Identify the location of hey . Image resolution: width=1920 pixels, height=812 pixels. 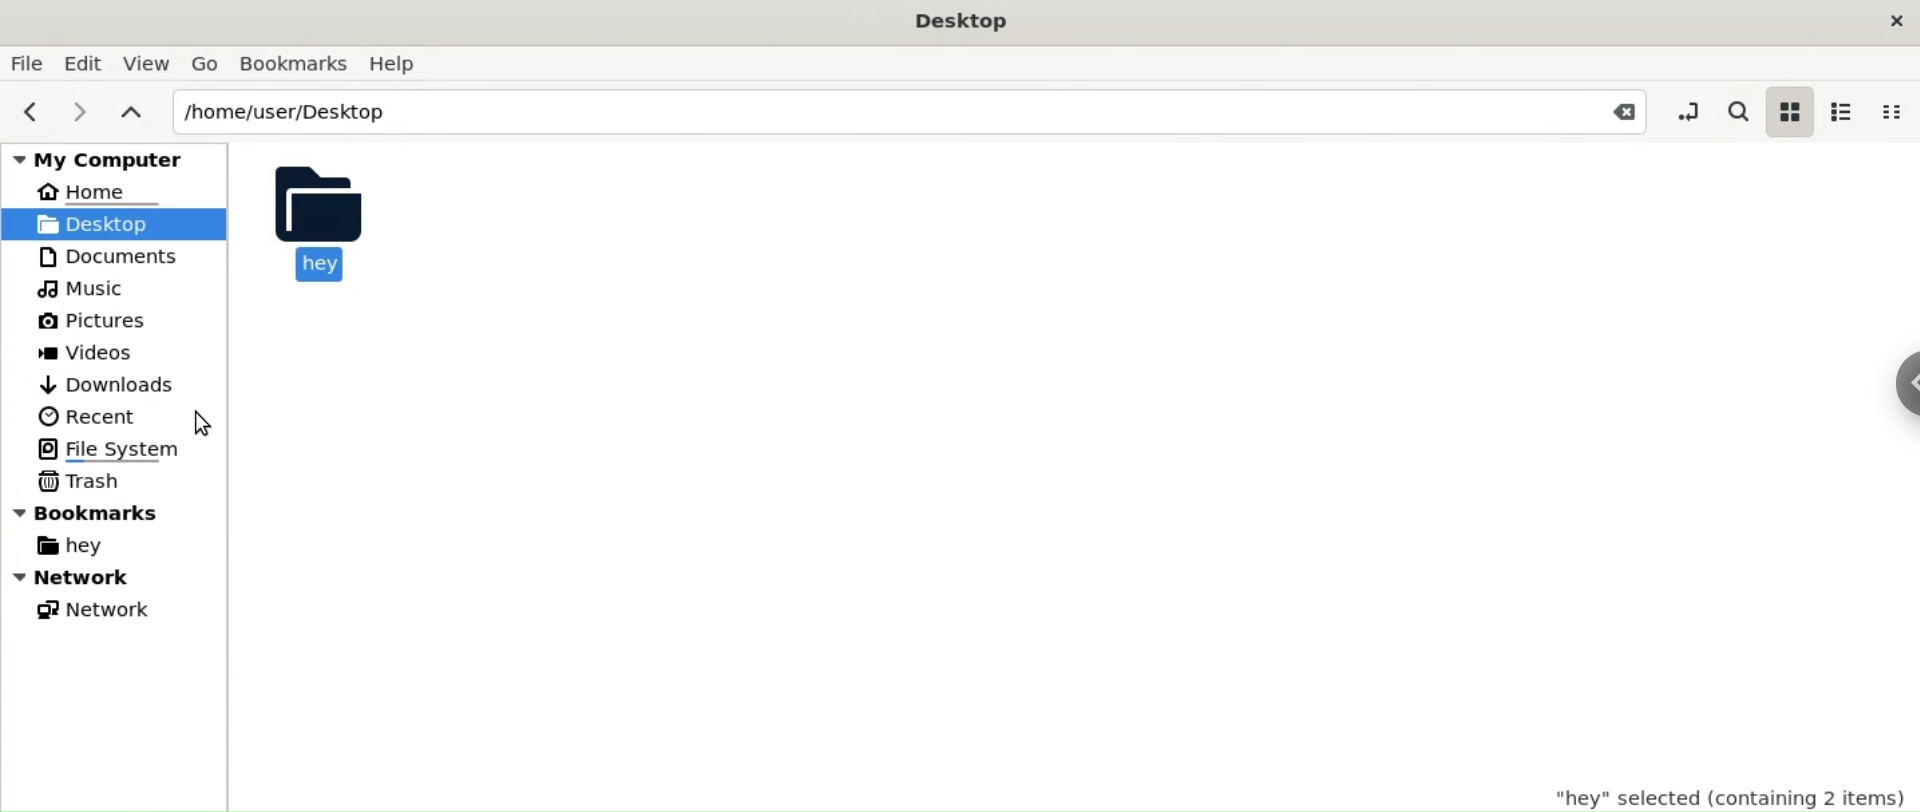
(316, 221).